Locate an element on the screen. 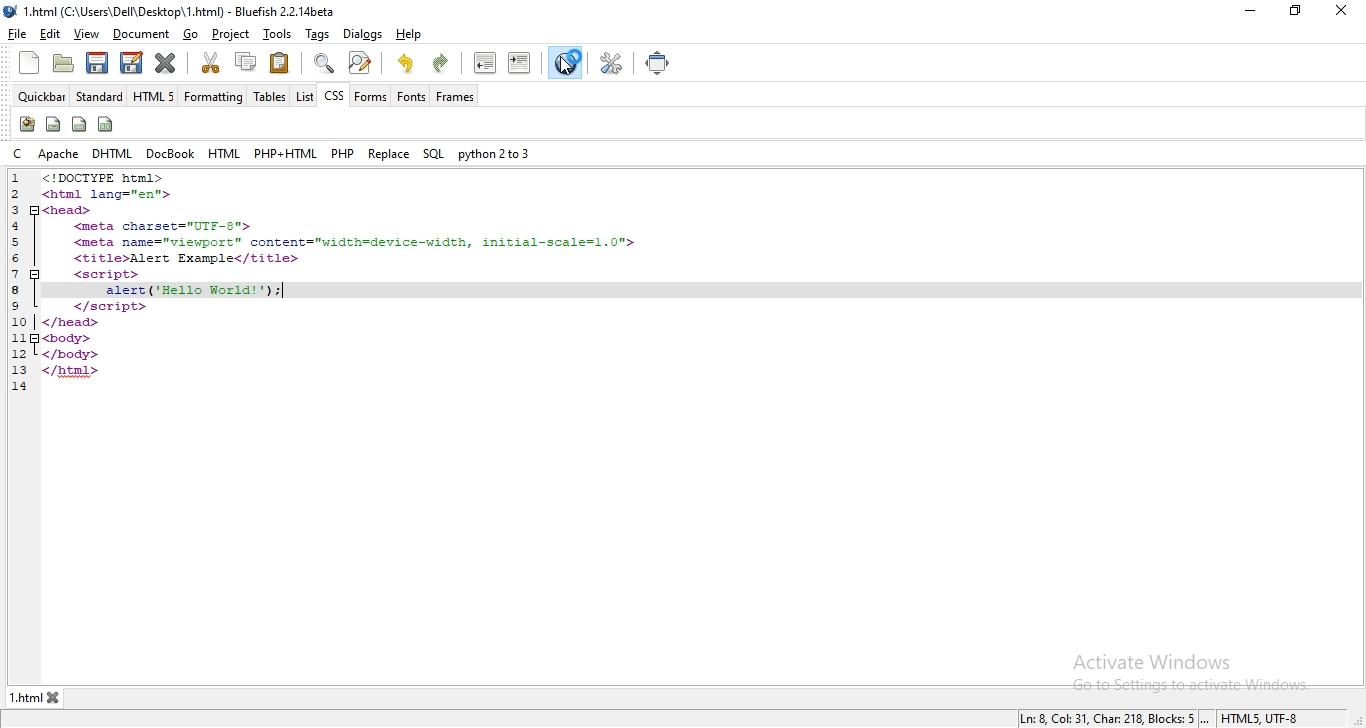  formatting is located at coordinates (211, 96).